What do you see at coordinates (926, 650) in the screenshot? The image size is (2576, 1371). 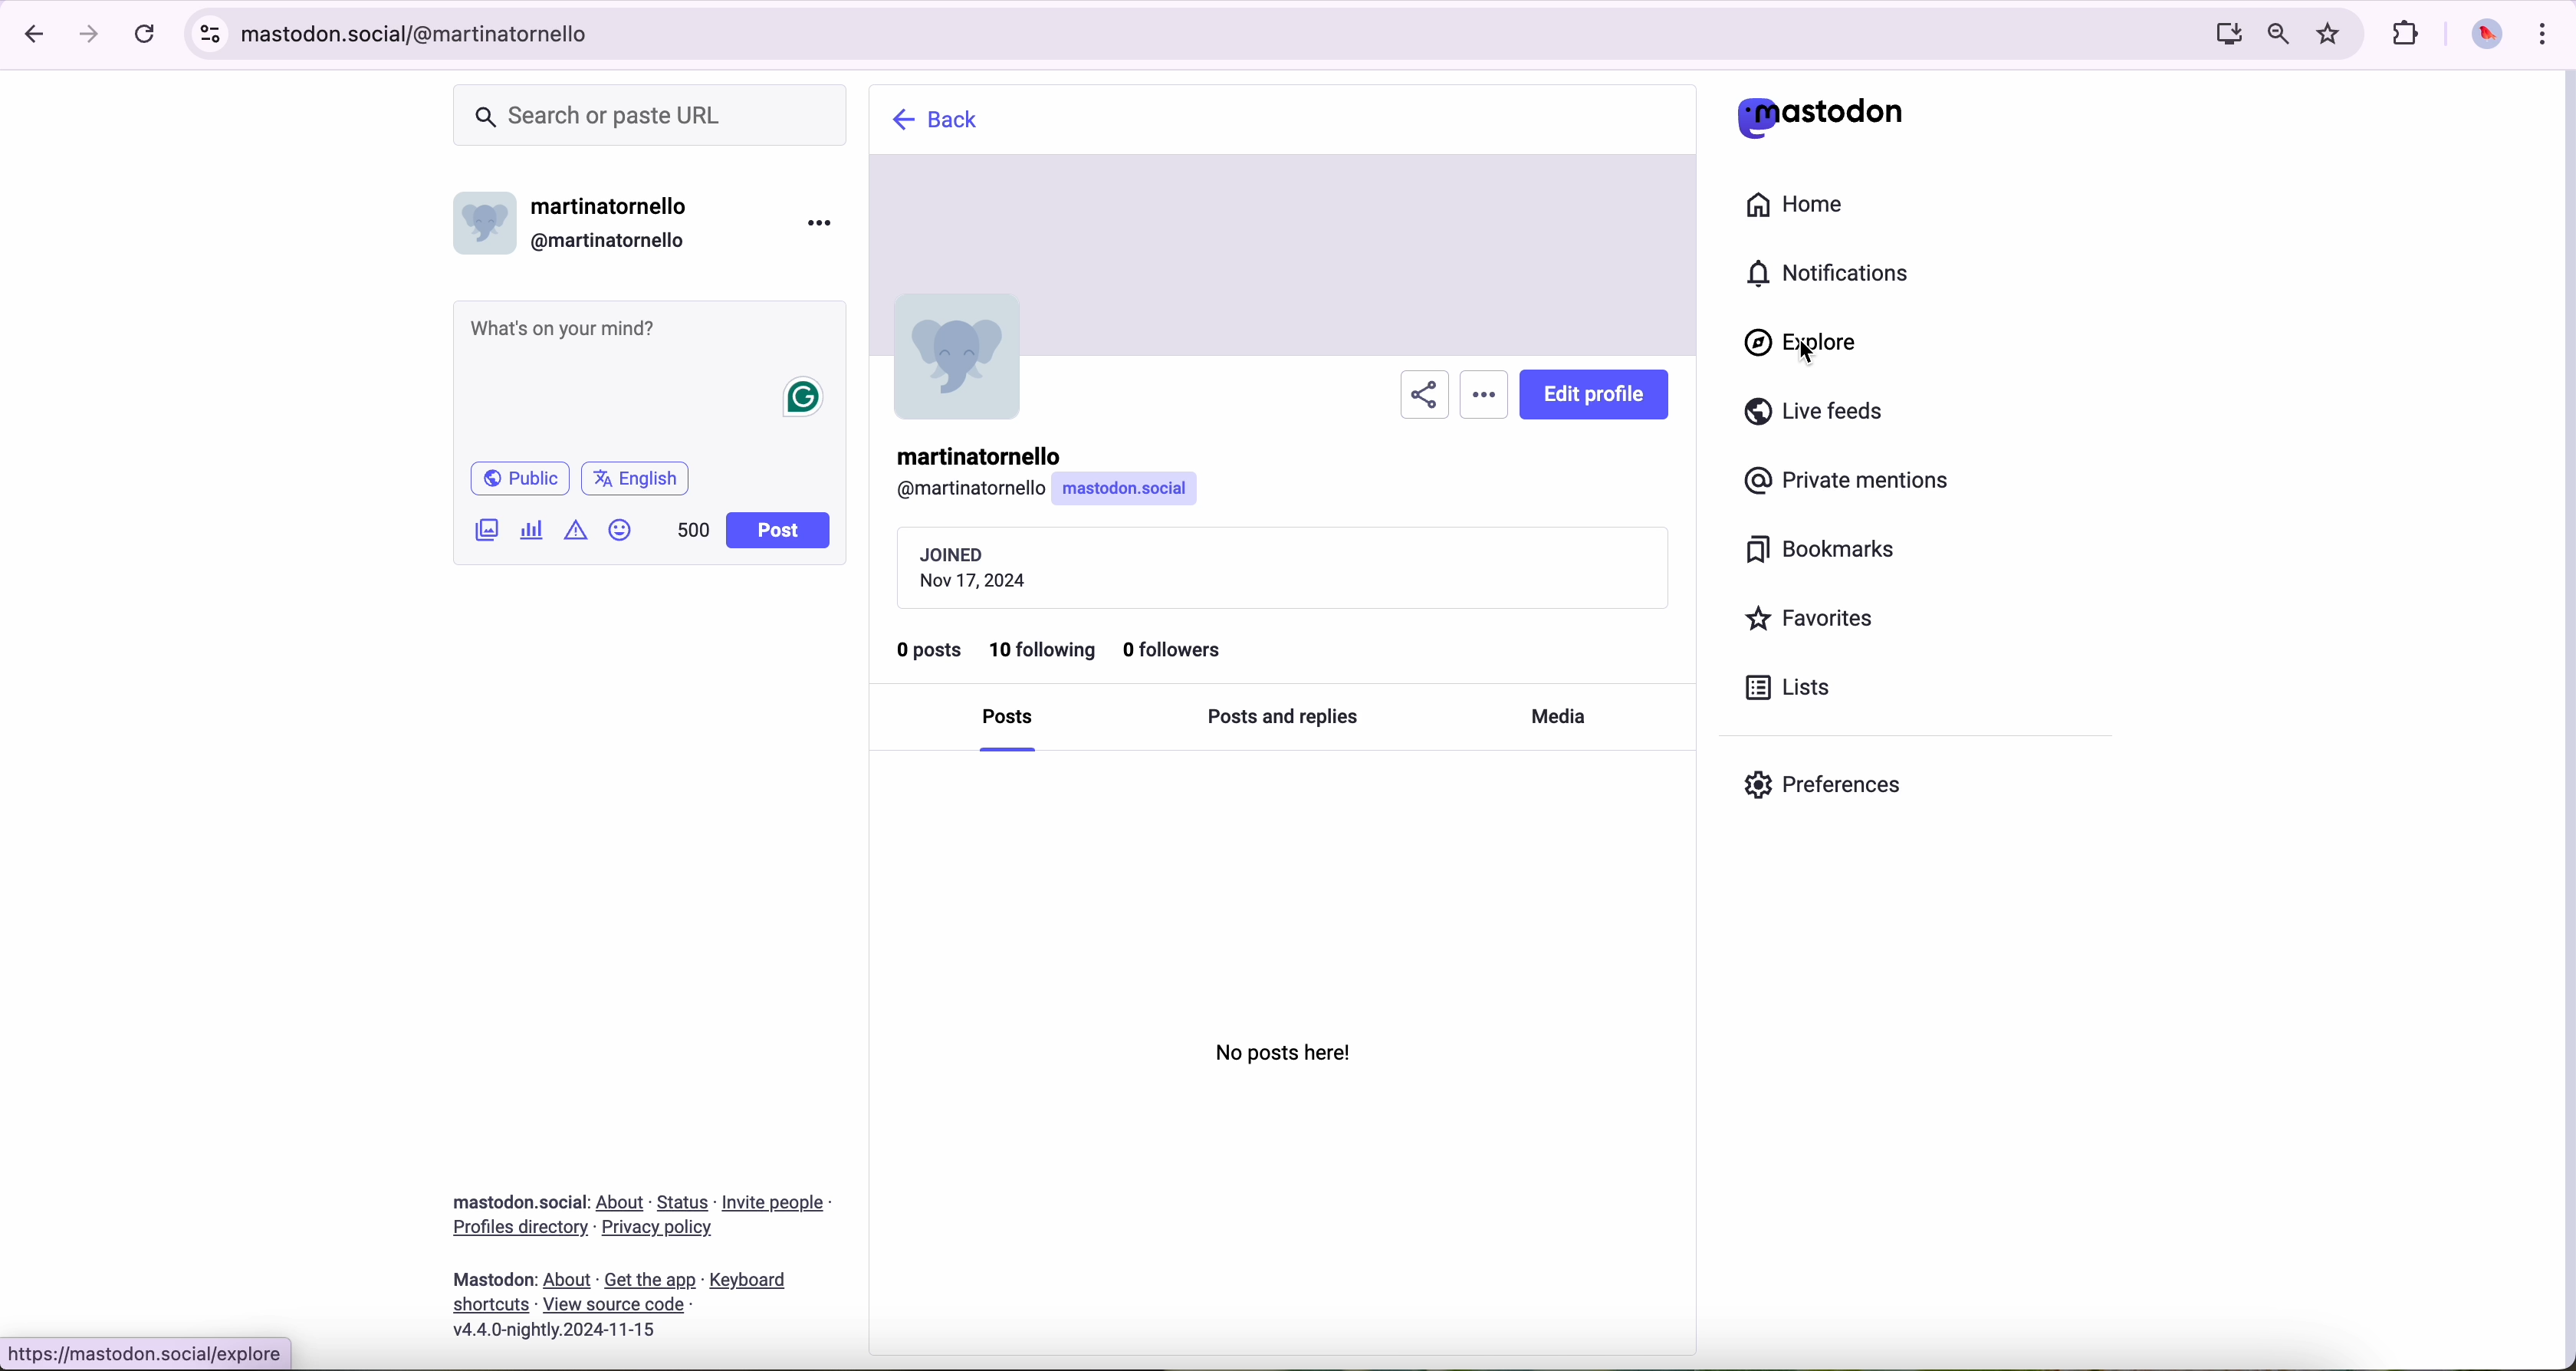 I see `0 posts` at bounding box center [926, 650].